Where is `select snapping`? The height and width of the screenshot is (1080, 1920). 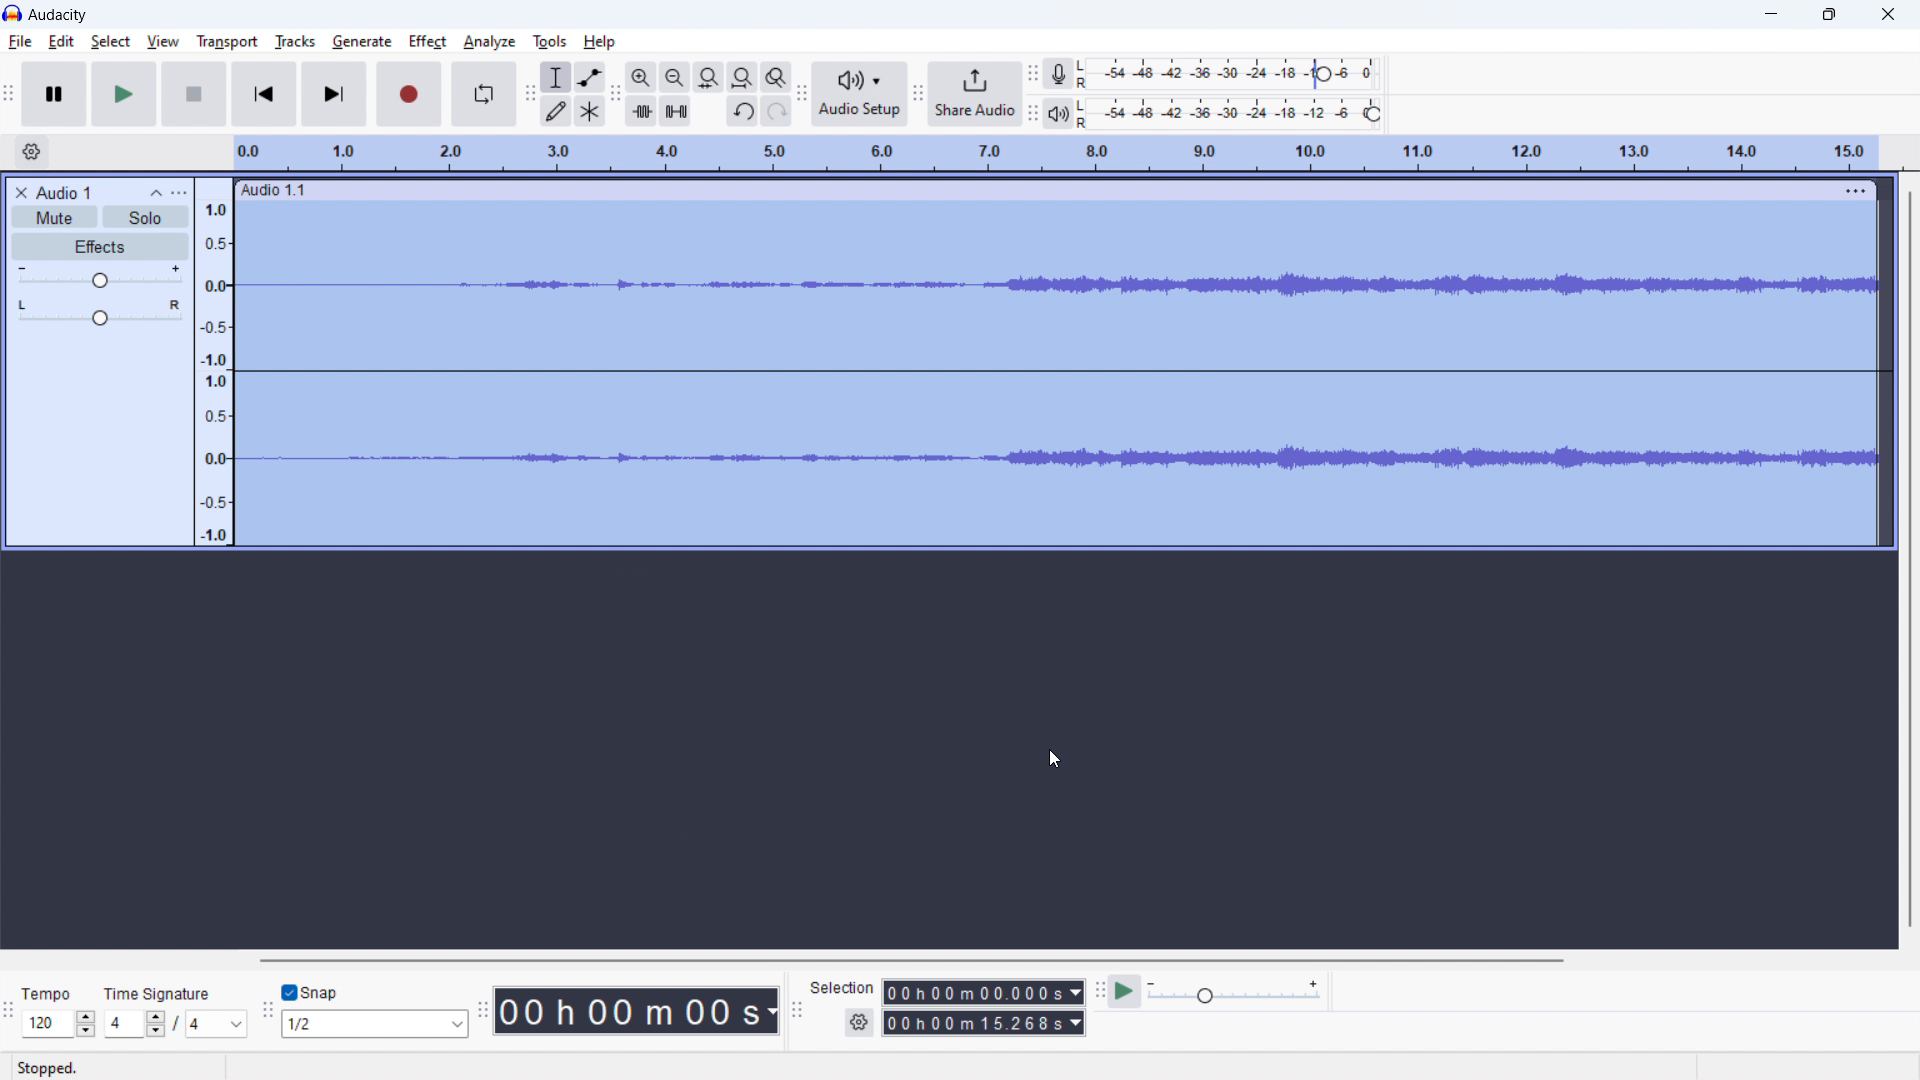
select snapping is located at coordinates (373, 1024).